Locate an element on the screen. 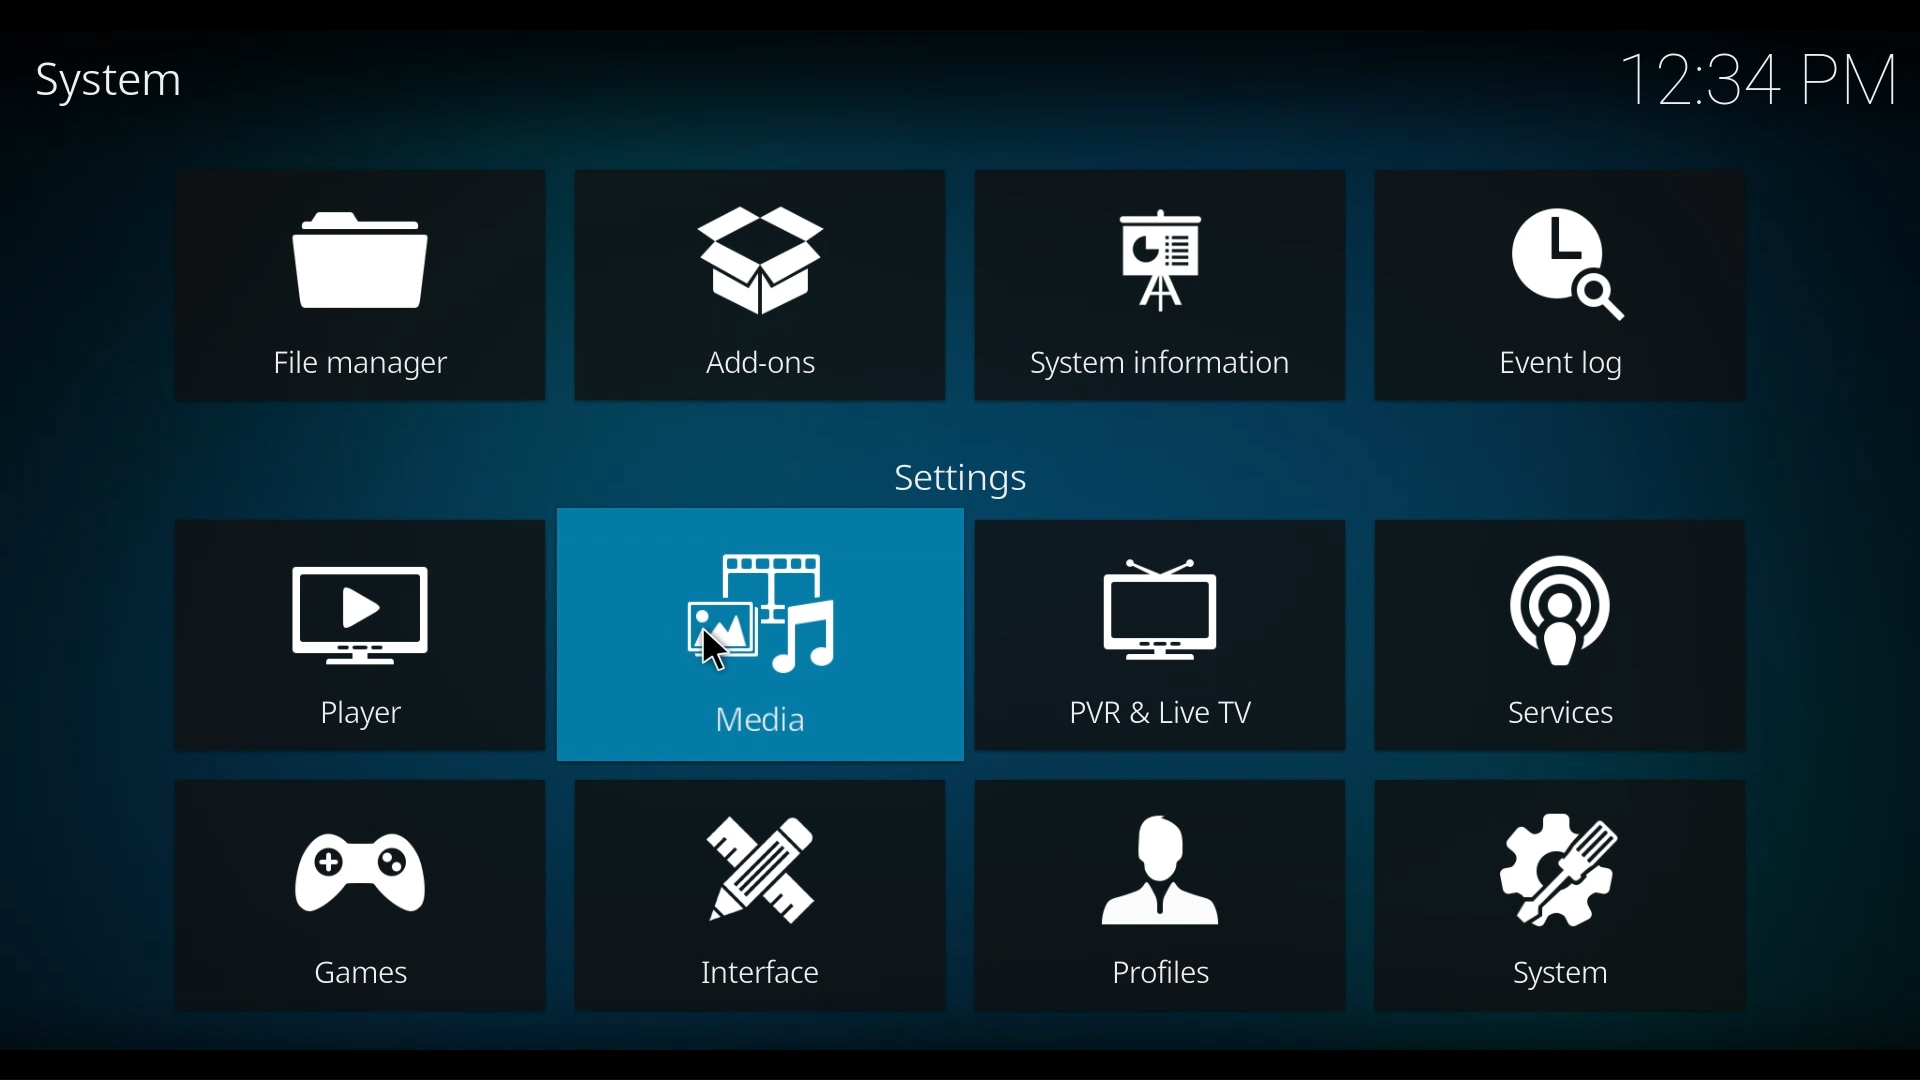 The width and height of the screenshot is (1920, 1080). Services is located at coordinates (1563, 637).